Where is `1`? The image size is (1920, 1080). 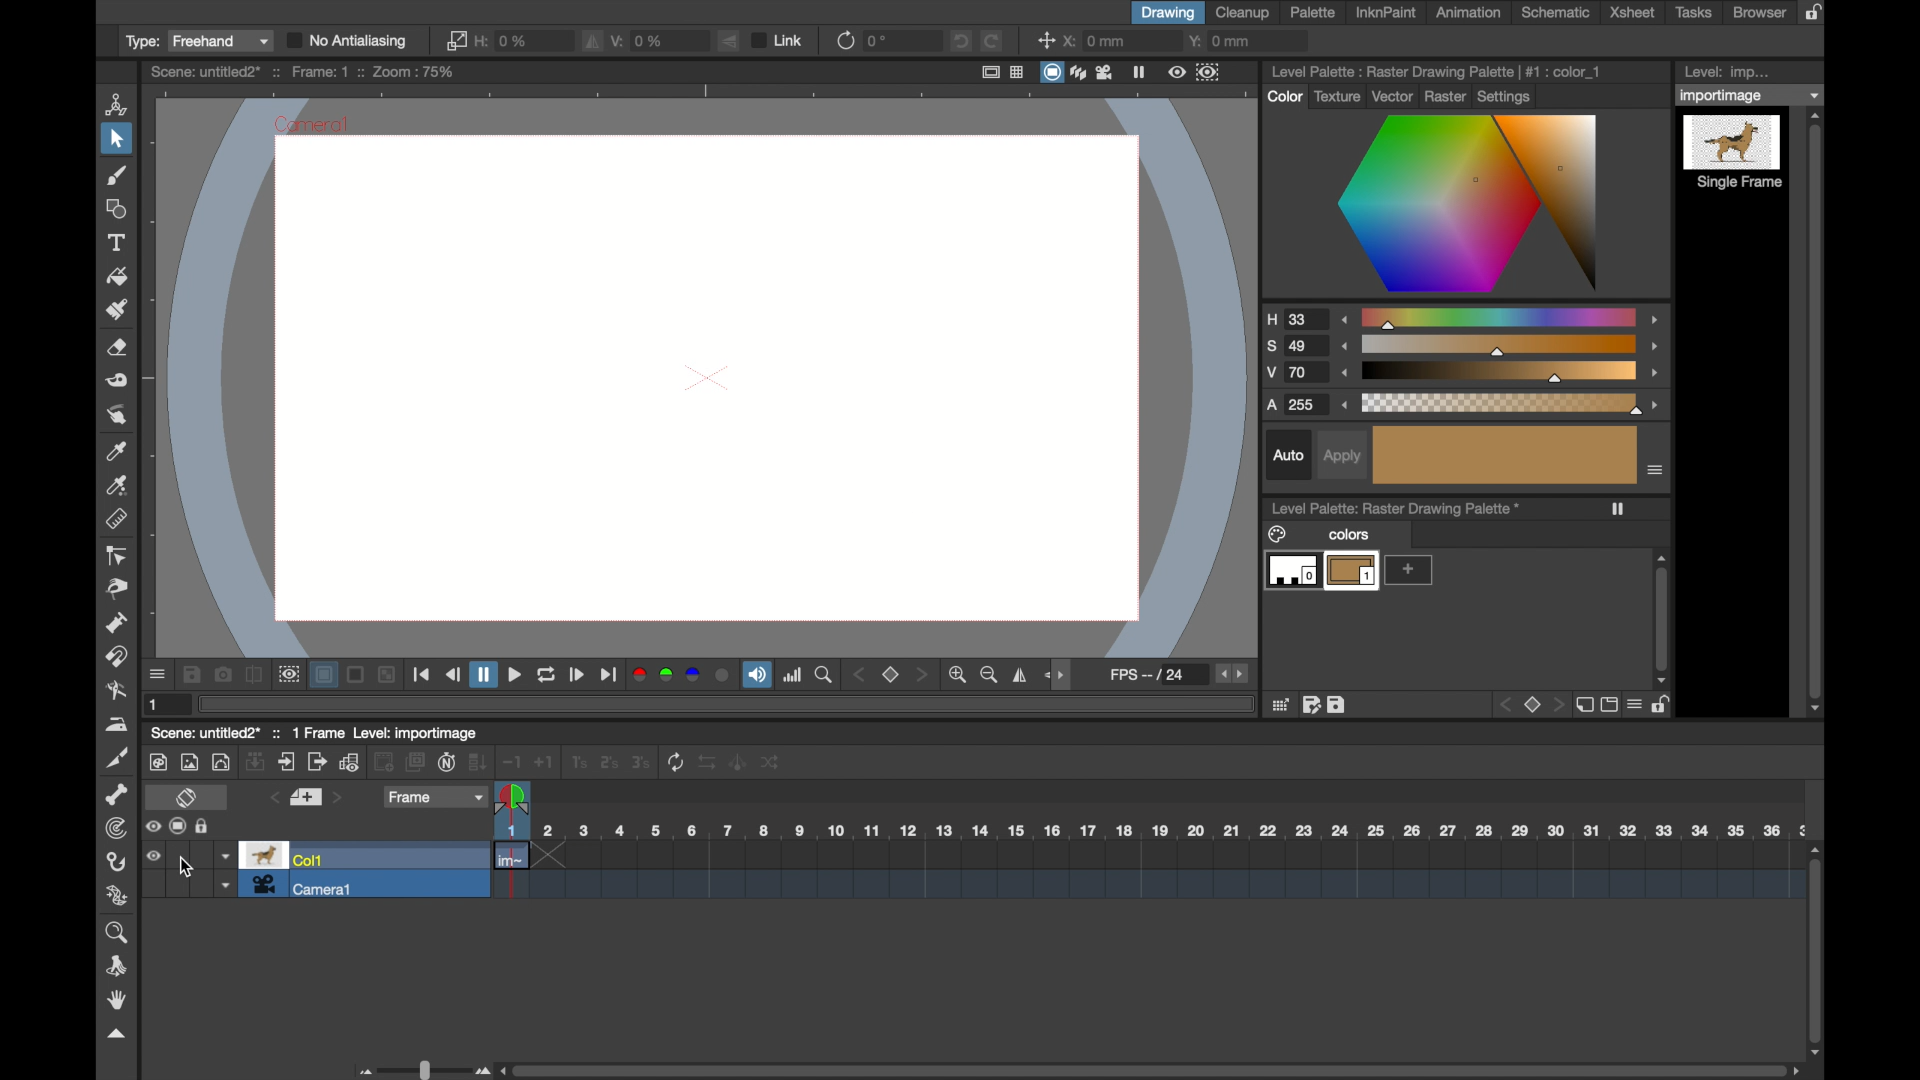 1 is located at coordinates (577, 762).